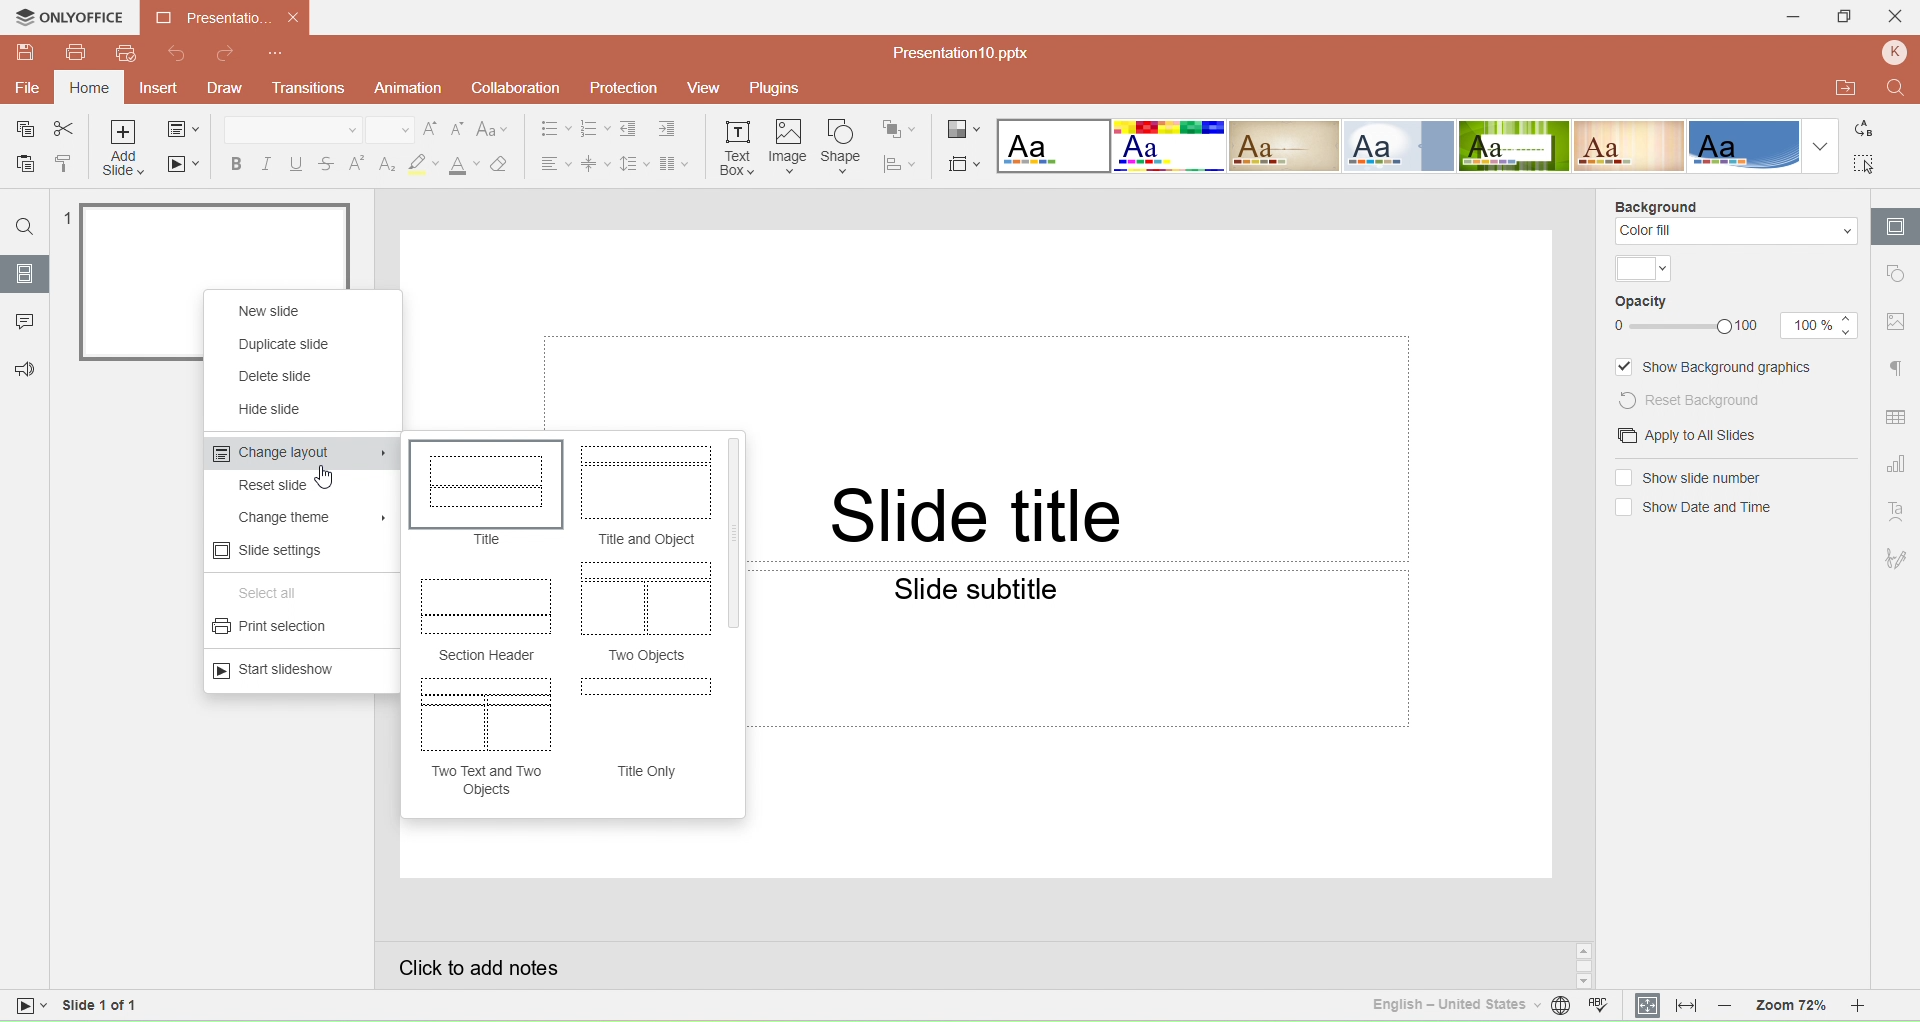 This screenshot has height=1022, width=1920. I want to click on 100, so click(1755, 328).